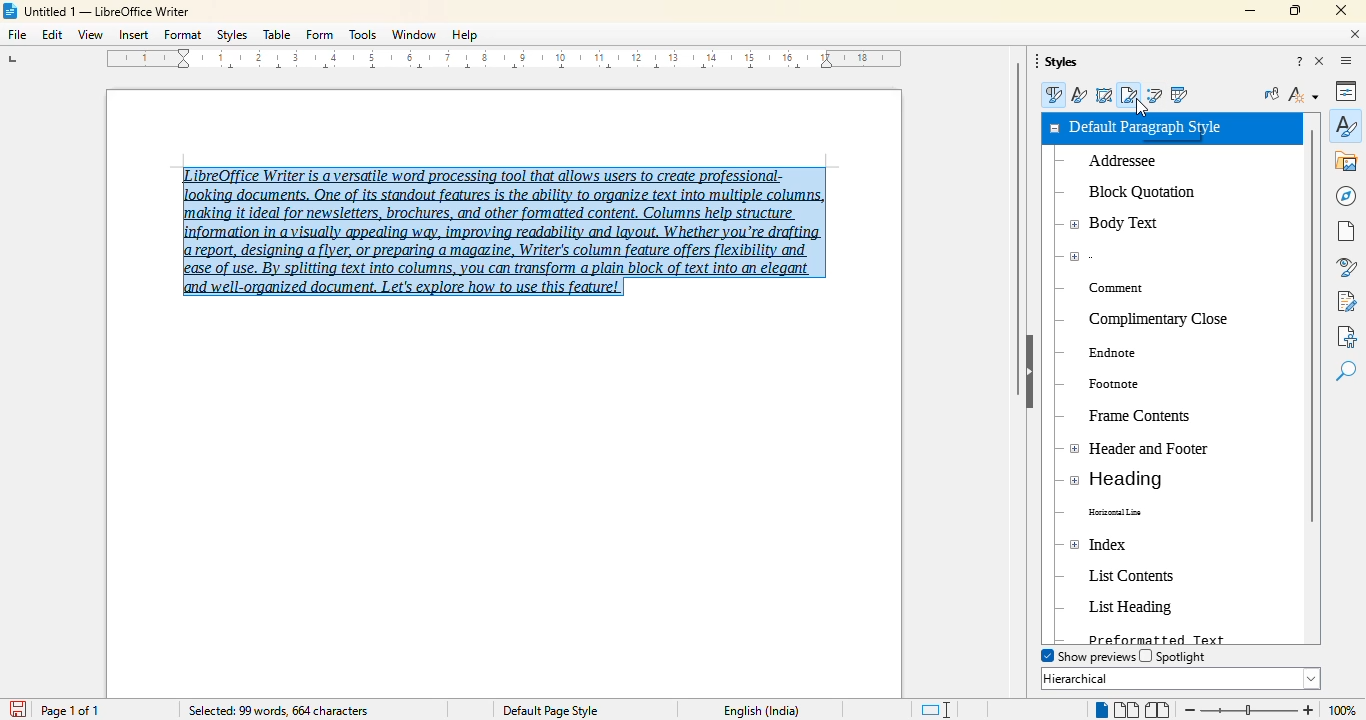  Describe the element at coordinates (277, 35) in the screenshot. I see `table` at that location.